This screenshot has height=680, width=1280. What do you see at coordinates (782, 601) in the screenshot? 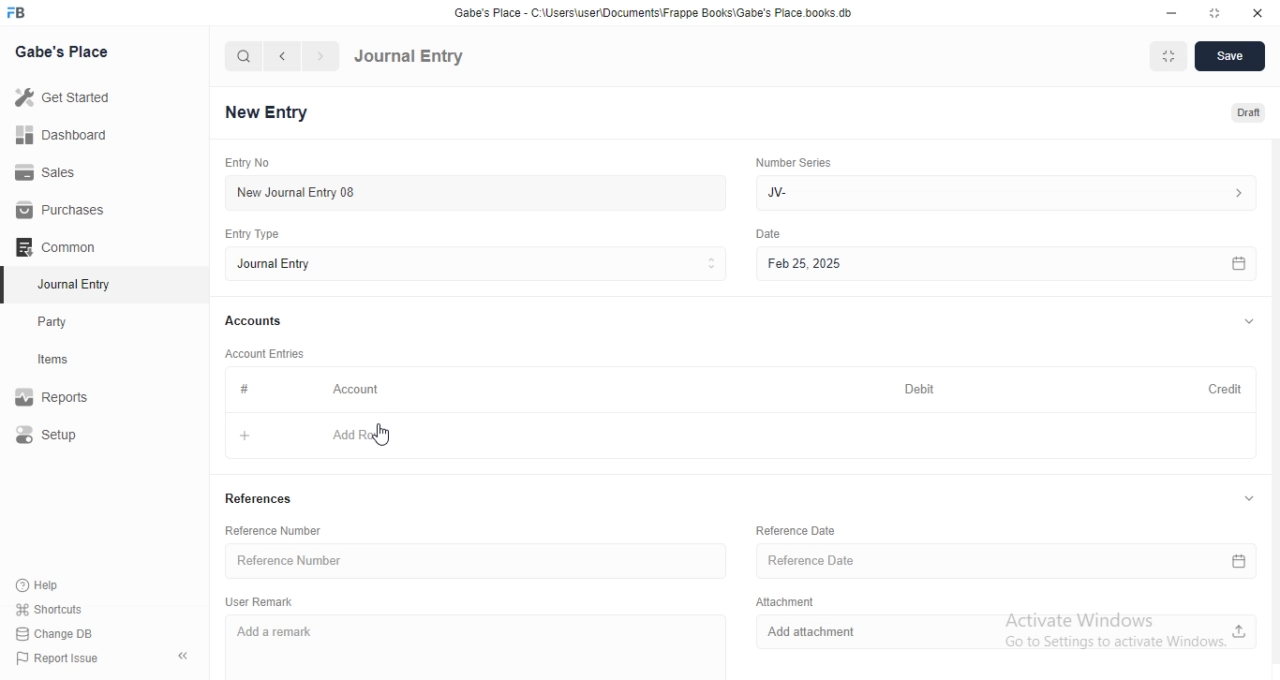
I see `Attachment` at bounding box center [782, 601].